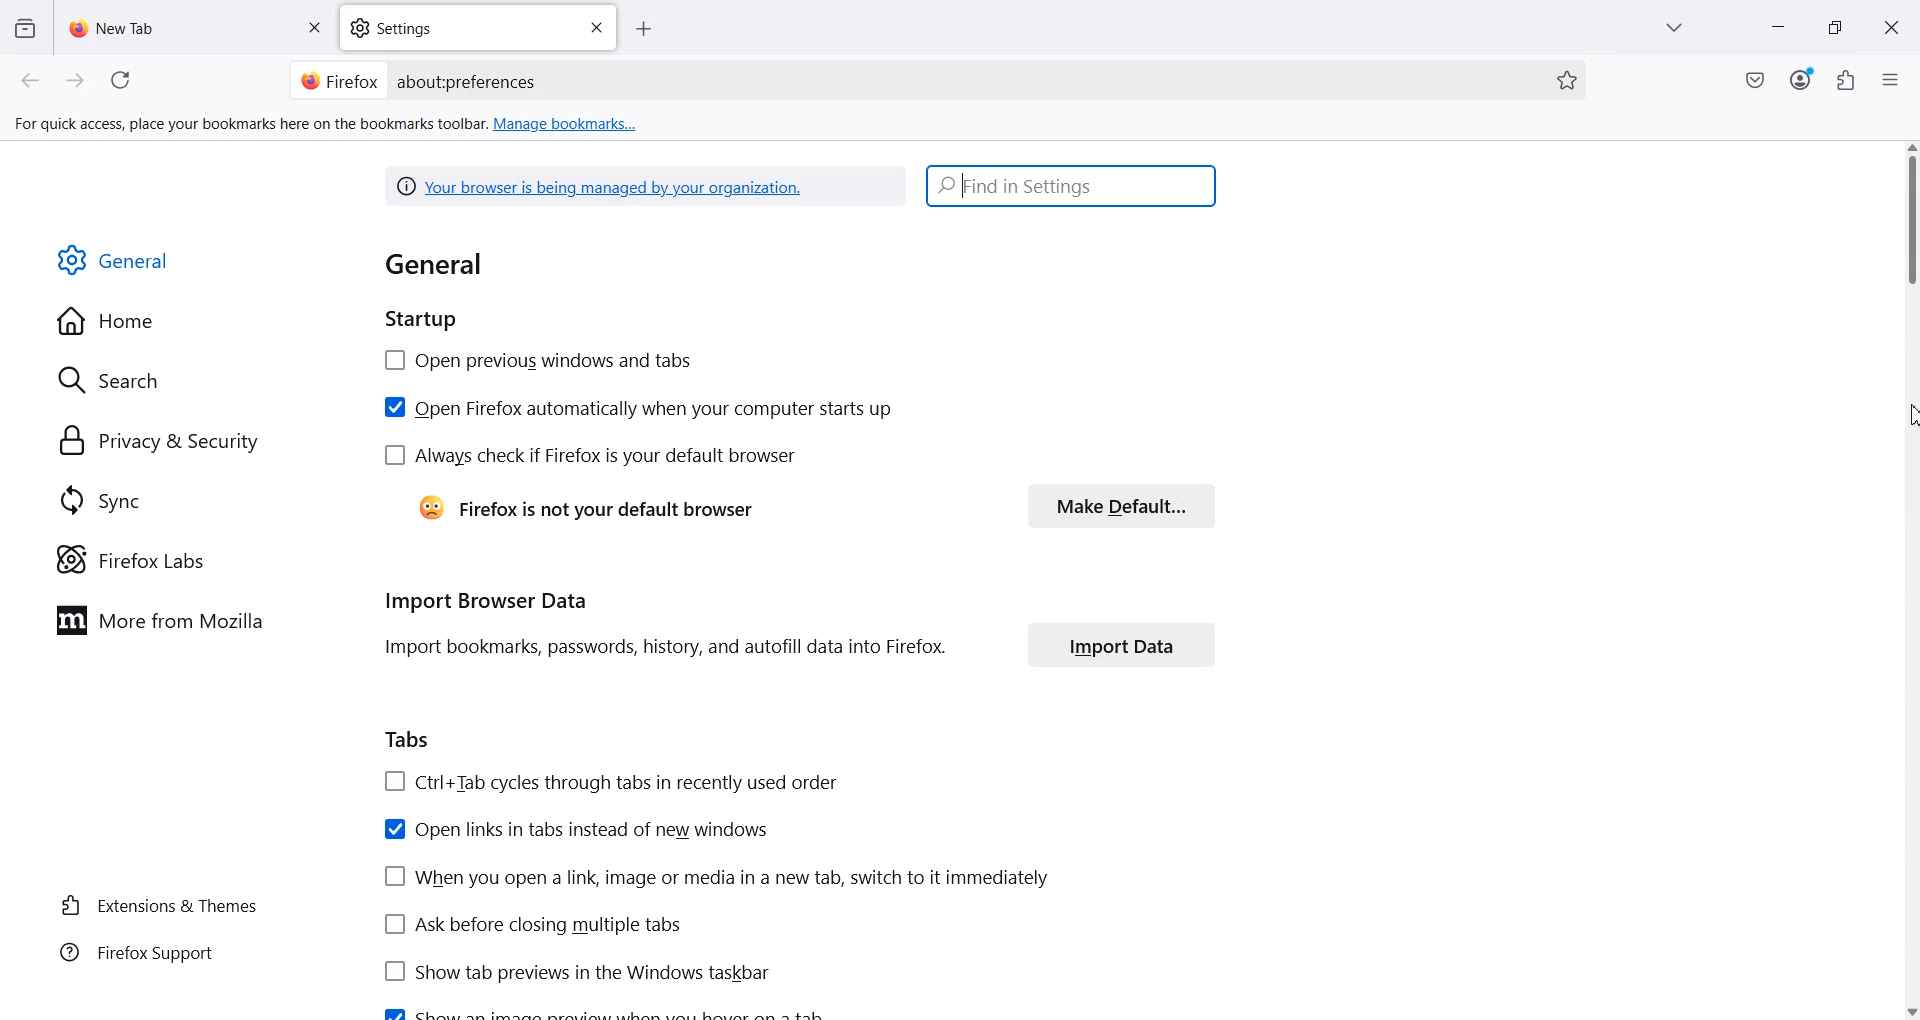 The height and width of the screenshot is (1020, 1920). What do you see at coordinates (339, 79) in the screenshot?
I see `Firefox` at bounding box center [339, 79].